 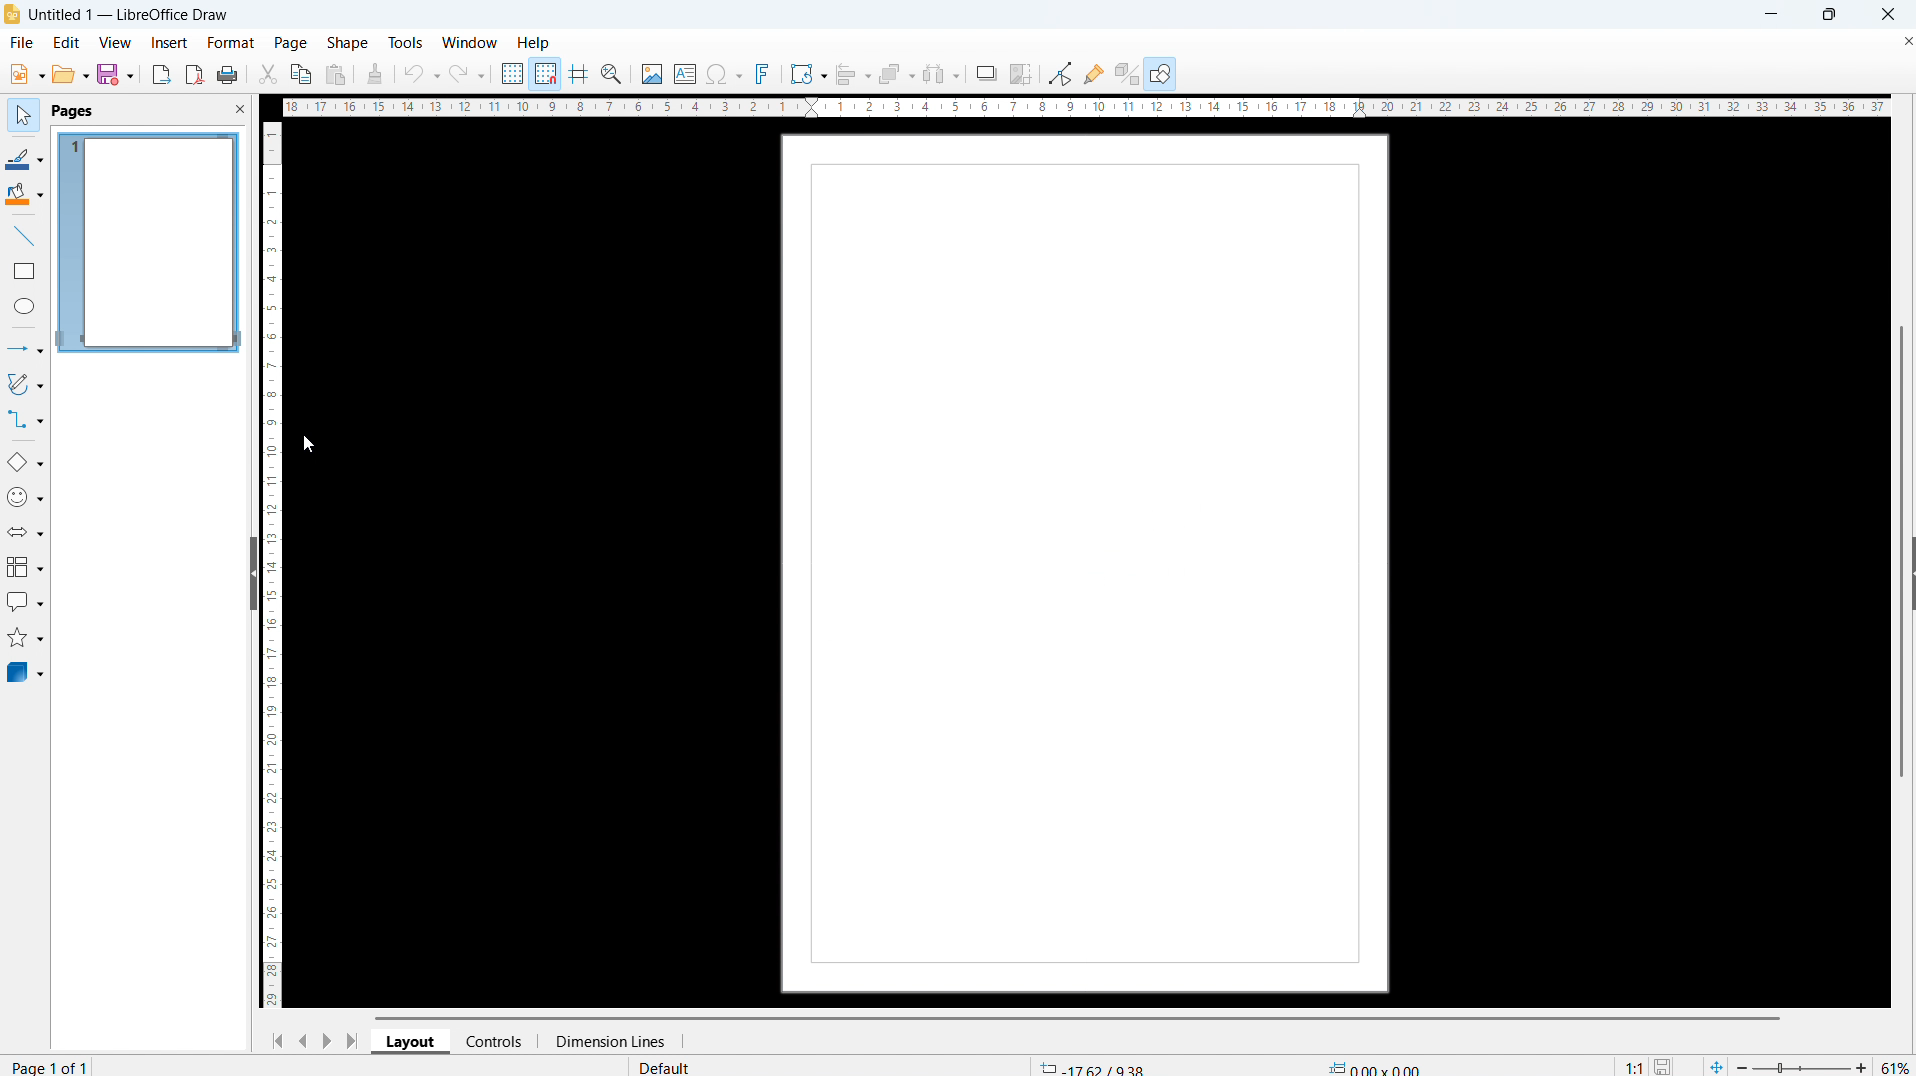 I want to click on document title, so click(x=132, y=16).